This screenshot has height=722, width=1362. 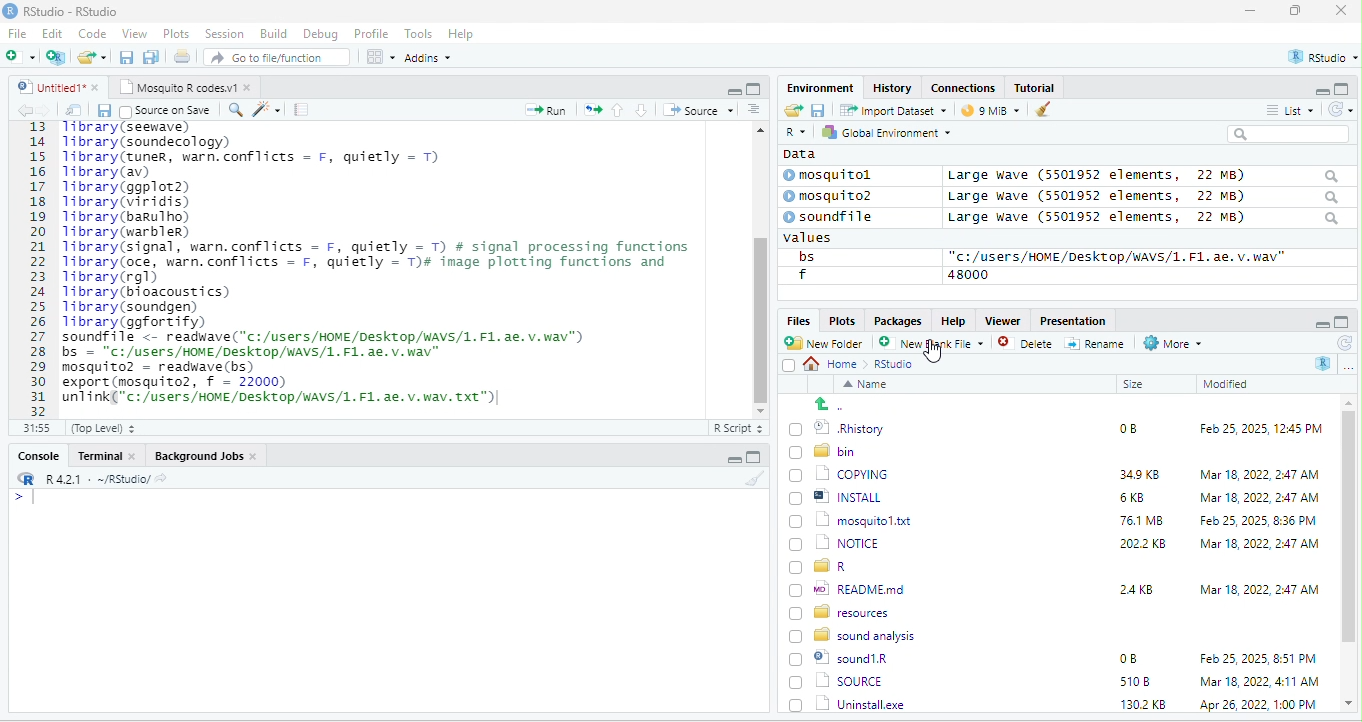 What do you see at coordinates (733, 90) in the screenshot?
I see `minimize` at bounding box center [733, 90].